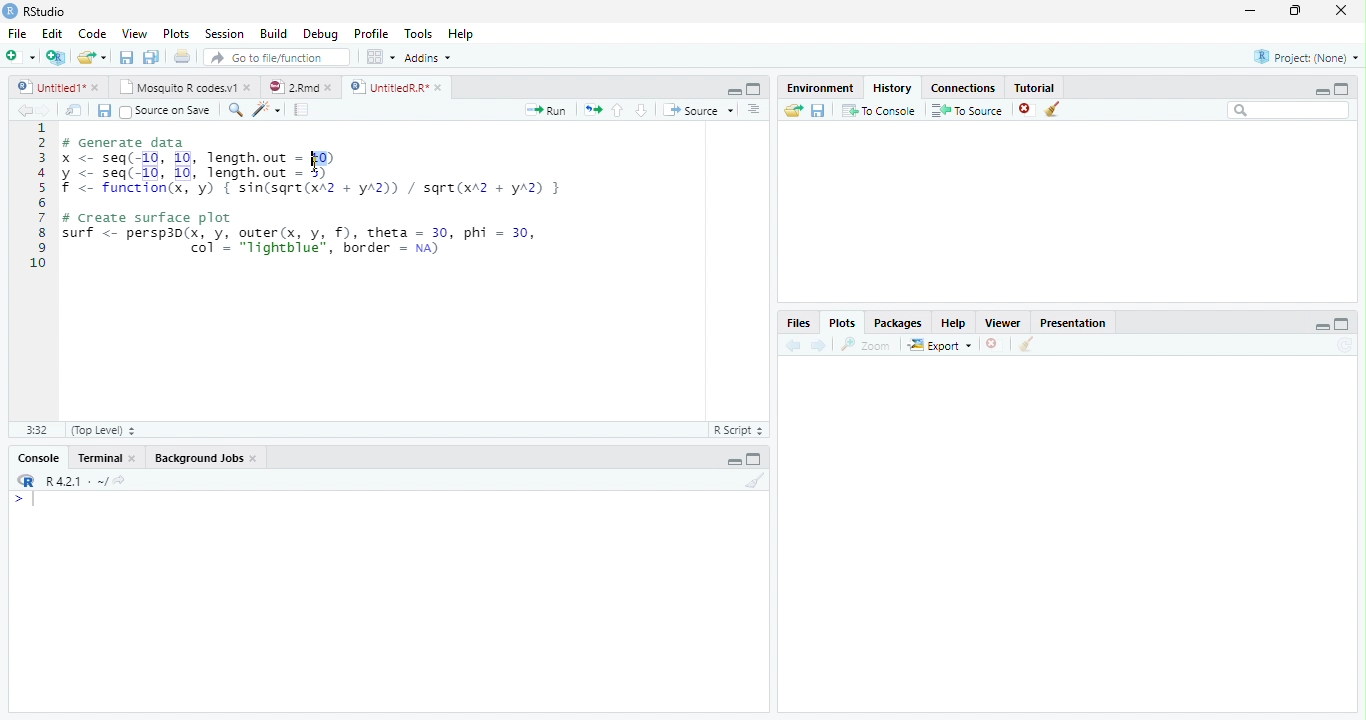 The width and height of the screenshot is (1366, 720). I want to click on Zoom, so click(865, 345).